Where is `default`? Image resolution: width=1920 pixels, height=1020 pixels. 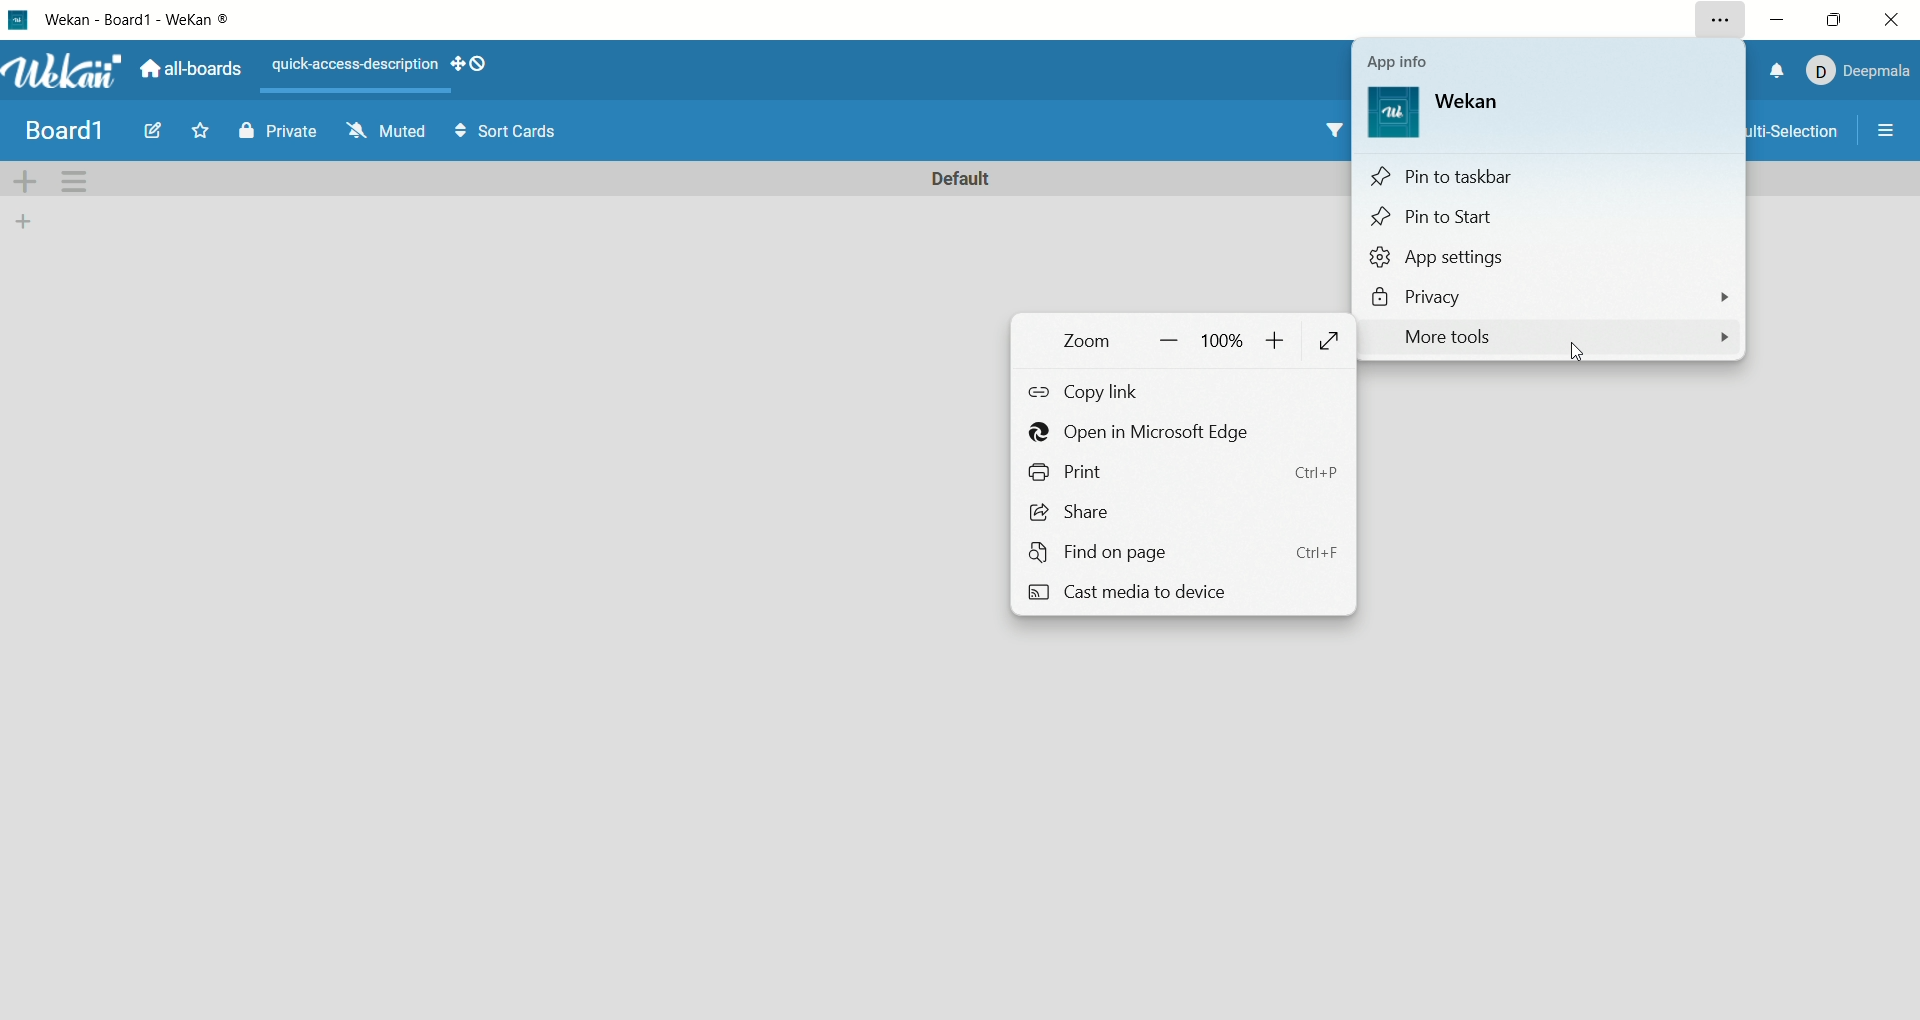 default is located at coordinates (964, 179).